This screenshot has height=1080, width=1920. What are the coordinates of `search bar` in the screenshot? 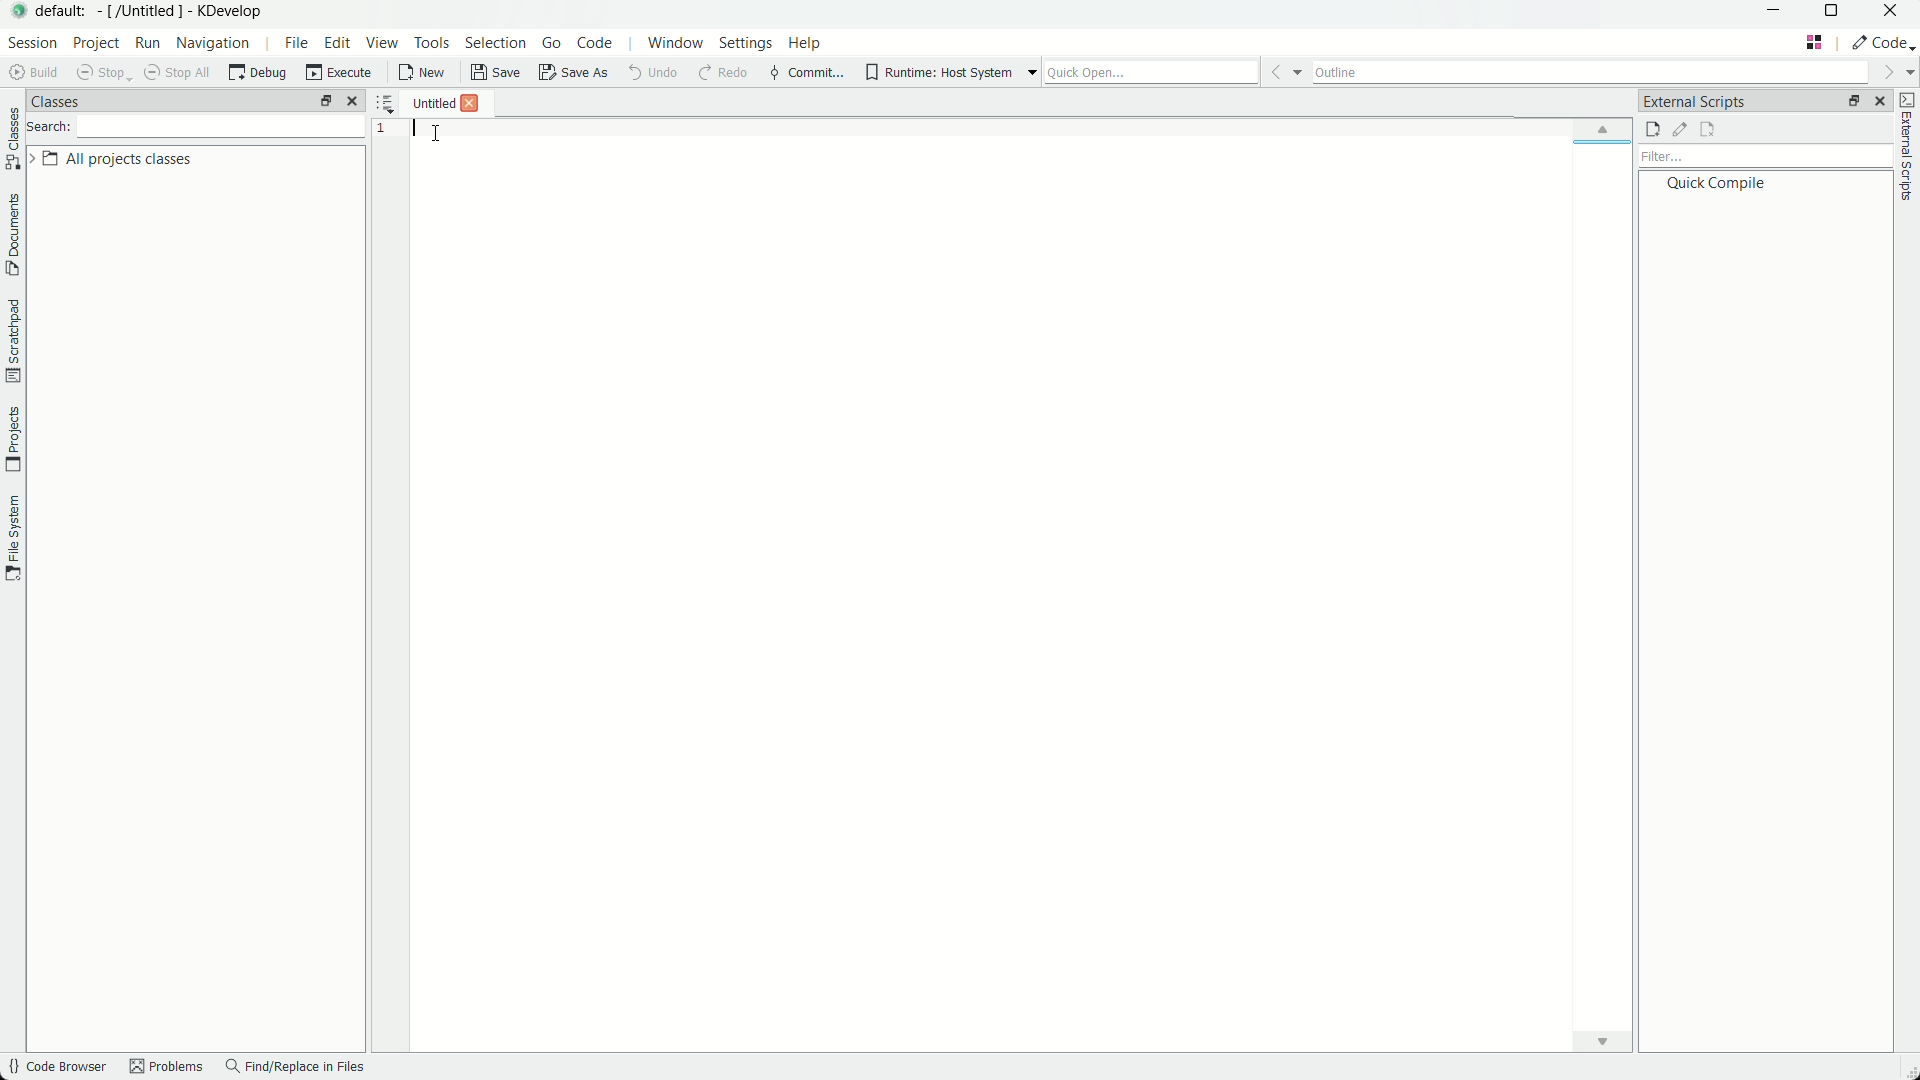 It's located at (223, 127).